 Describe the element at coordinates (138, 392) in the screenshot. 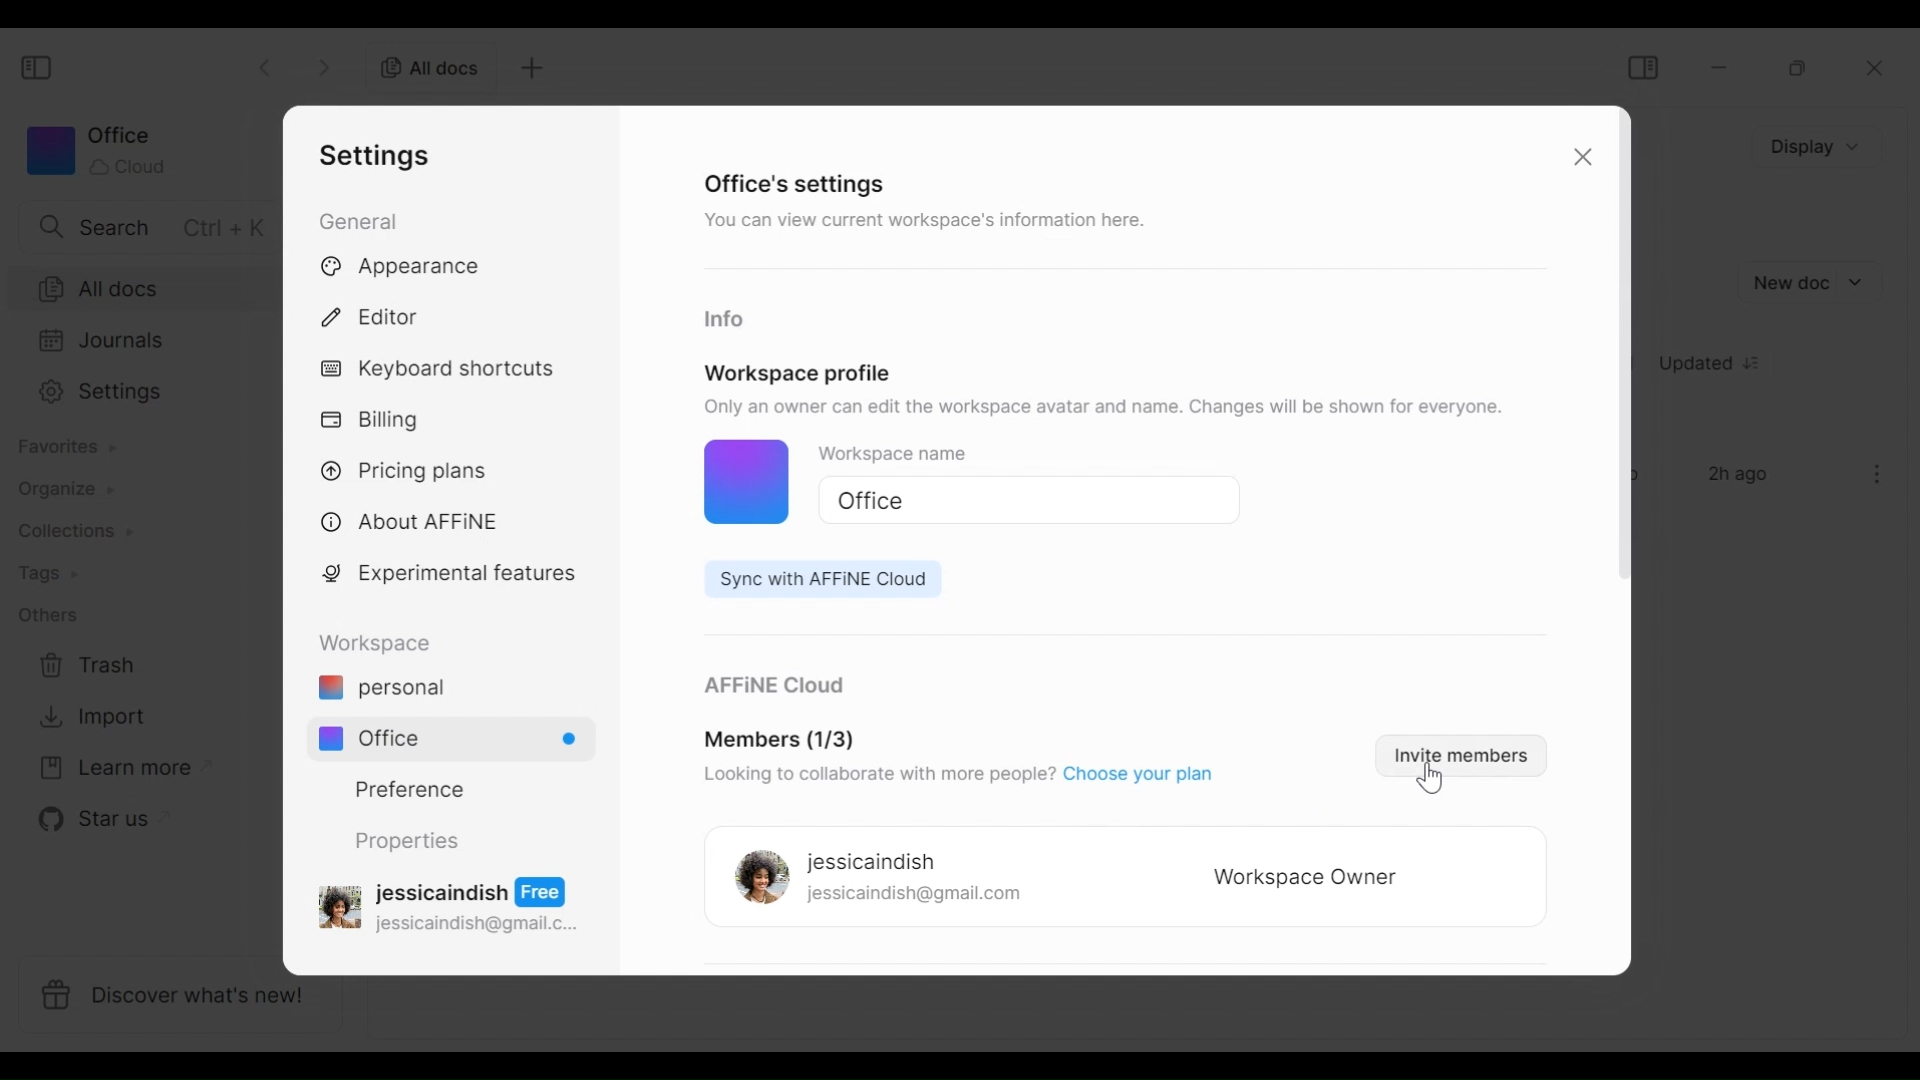

I see `Settings` at that location.